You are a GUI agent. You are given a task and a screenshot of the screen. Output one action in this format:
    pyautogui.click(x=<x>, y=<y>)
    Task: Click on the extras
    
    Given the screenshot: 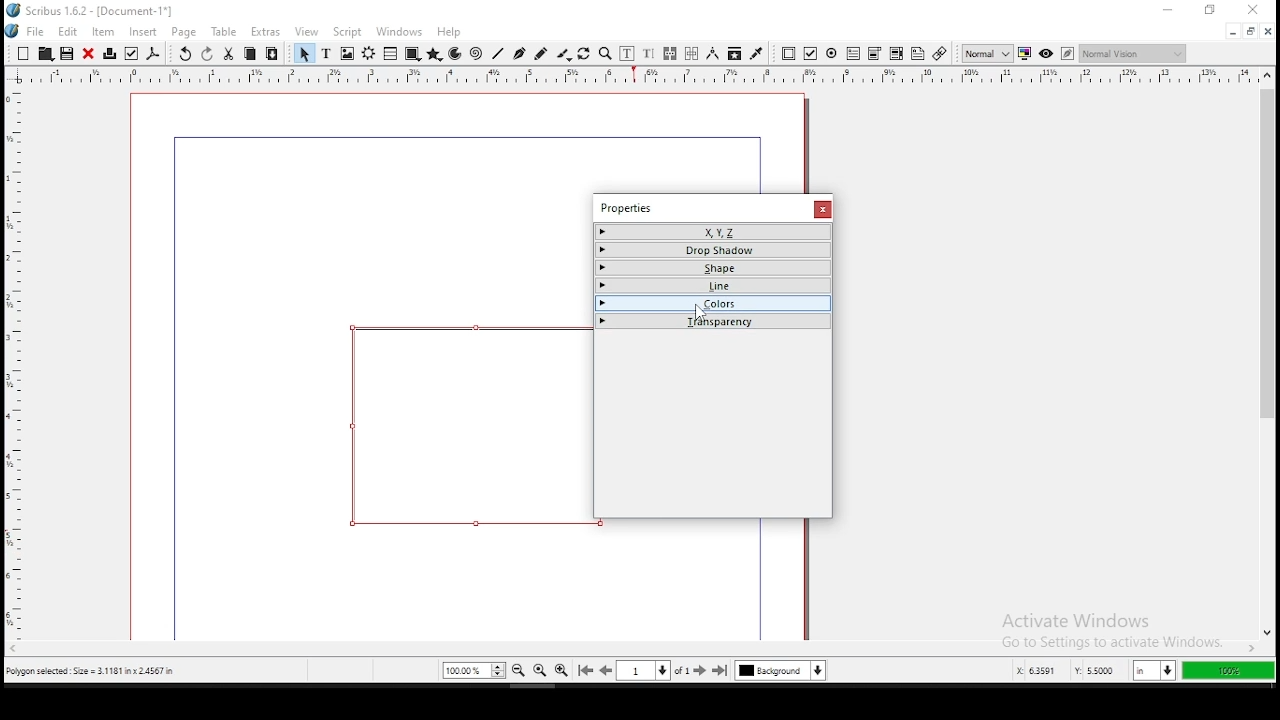 What is the action you would take?
    pyautogui.click(x=265, y=32)
    